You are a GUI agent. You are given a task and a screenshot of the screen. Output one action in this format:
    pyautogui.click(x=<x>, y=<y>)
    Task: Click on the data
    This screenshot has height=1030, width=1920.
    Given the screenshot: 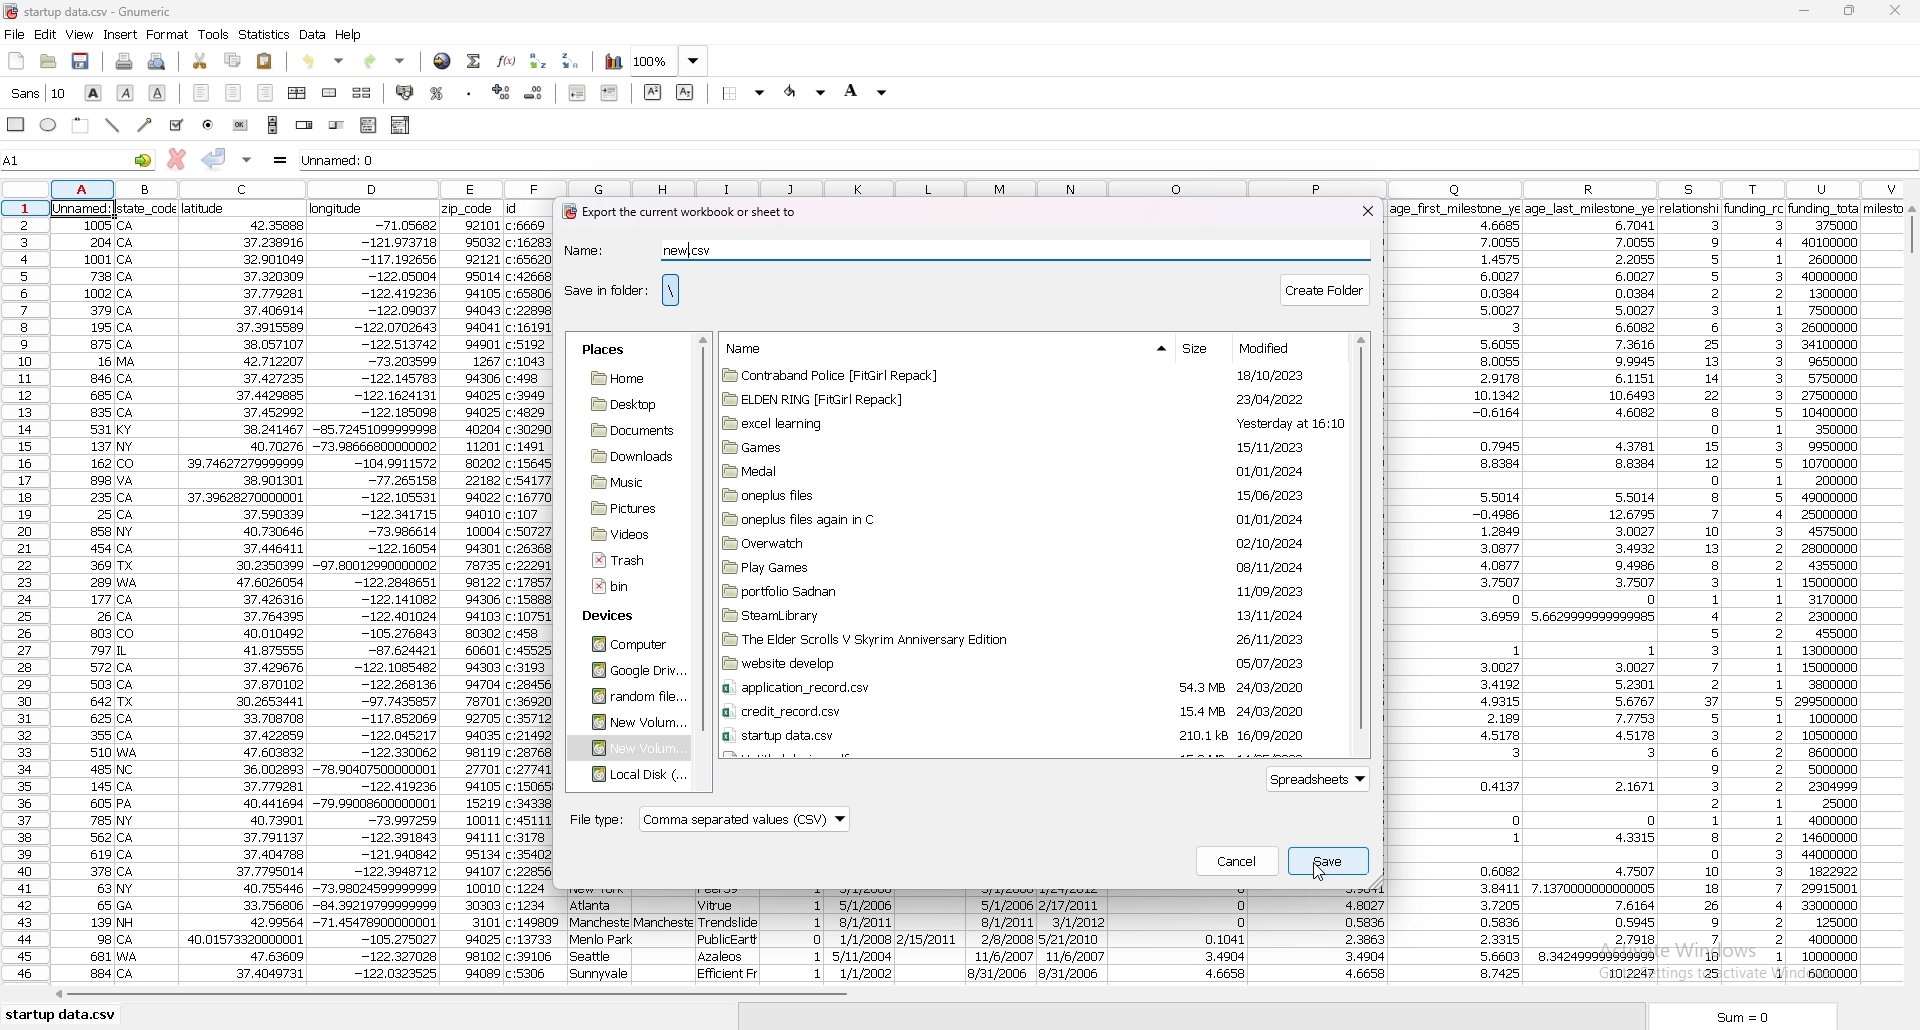 What is the action you would take?
    pyautogui.click(x=1176, y=939)
    